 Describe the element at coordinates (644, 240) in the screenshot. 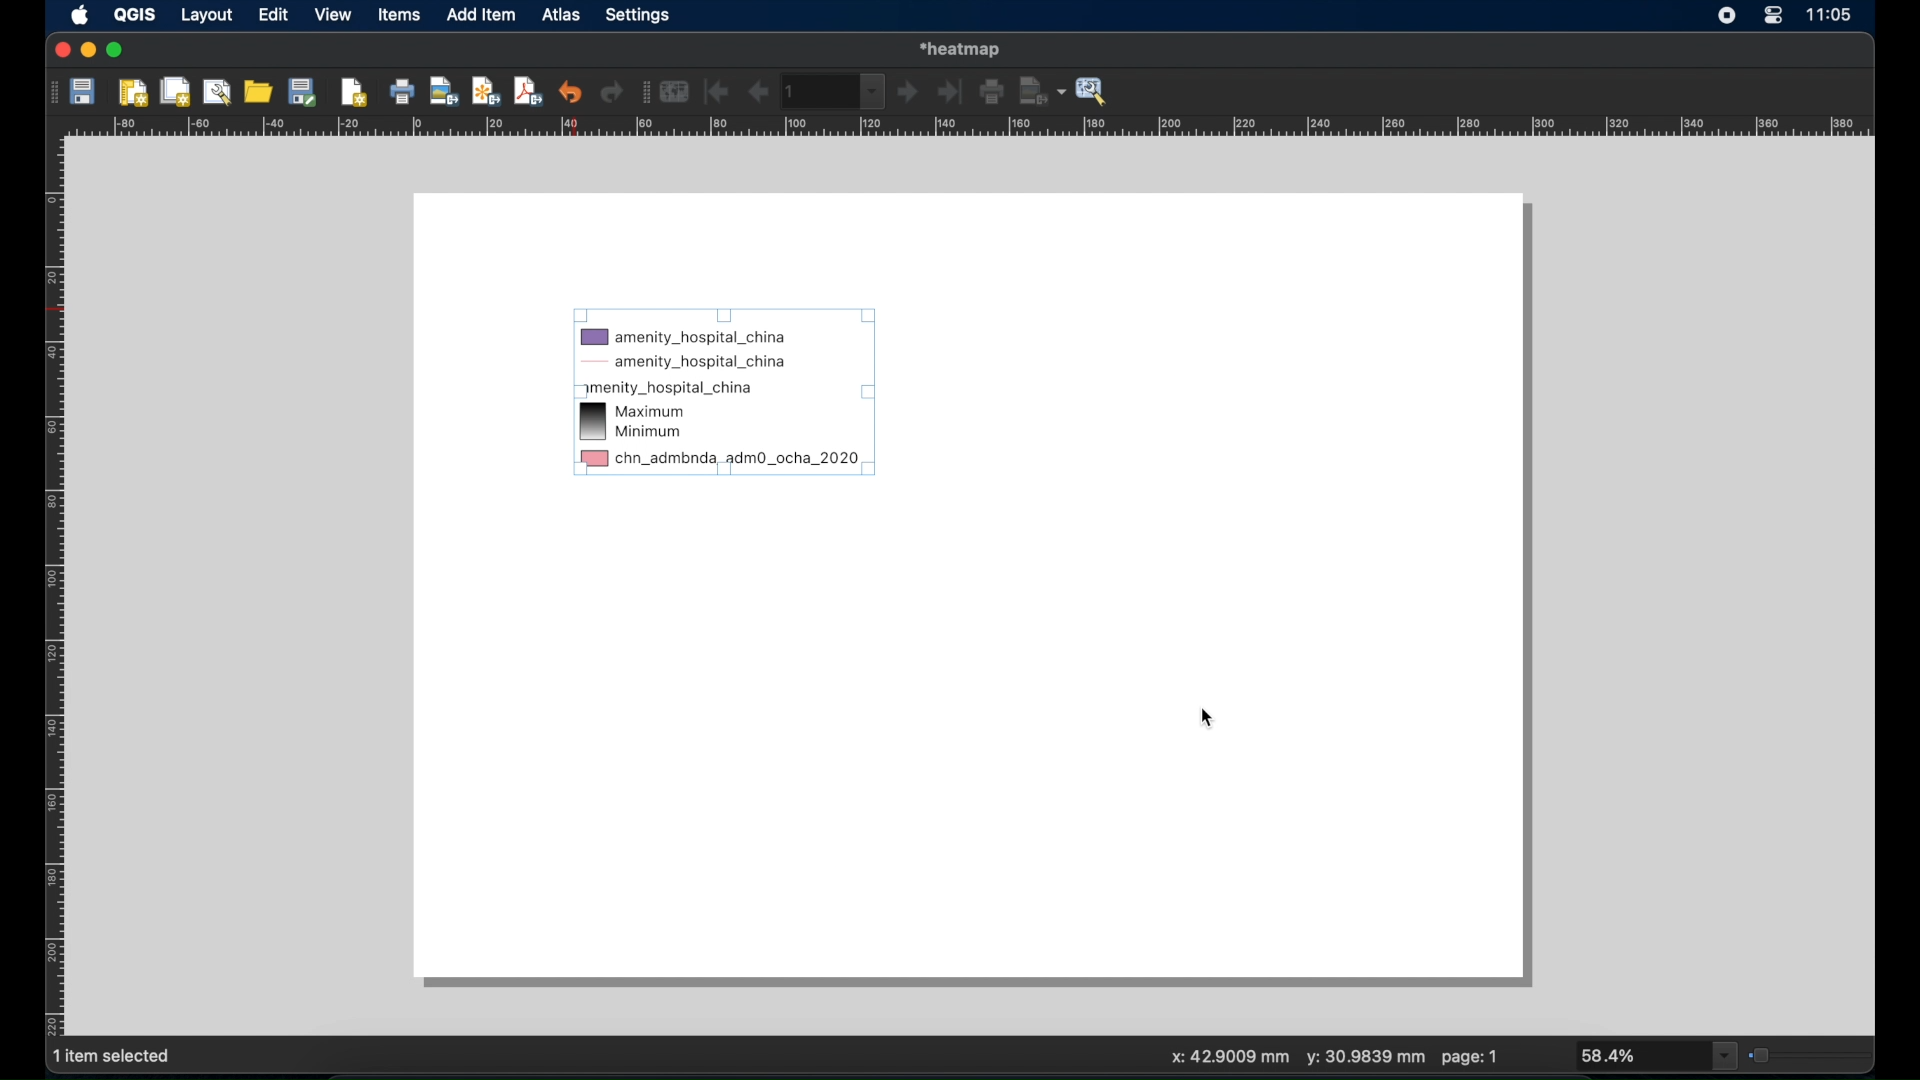

I see `blank layout` at that location.